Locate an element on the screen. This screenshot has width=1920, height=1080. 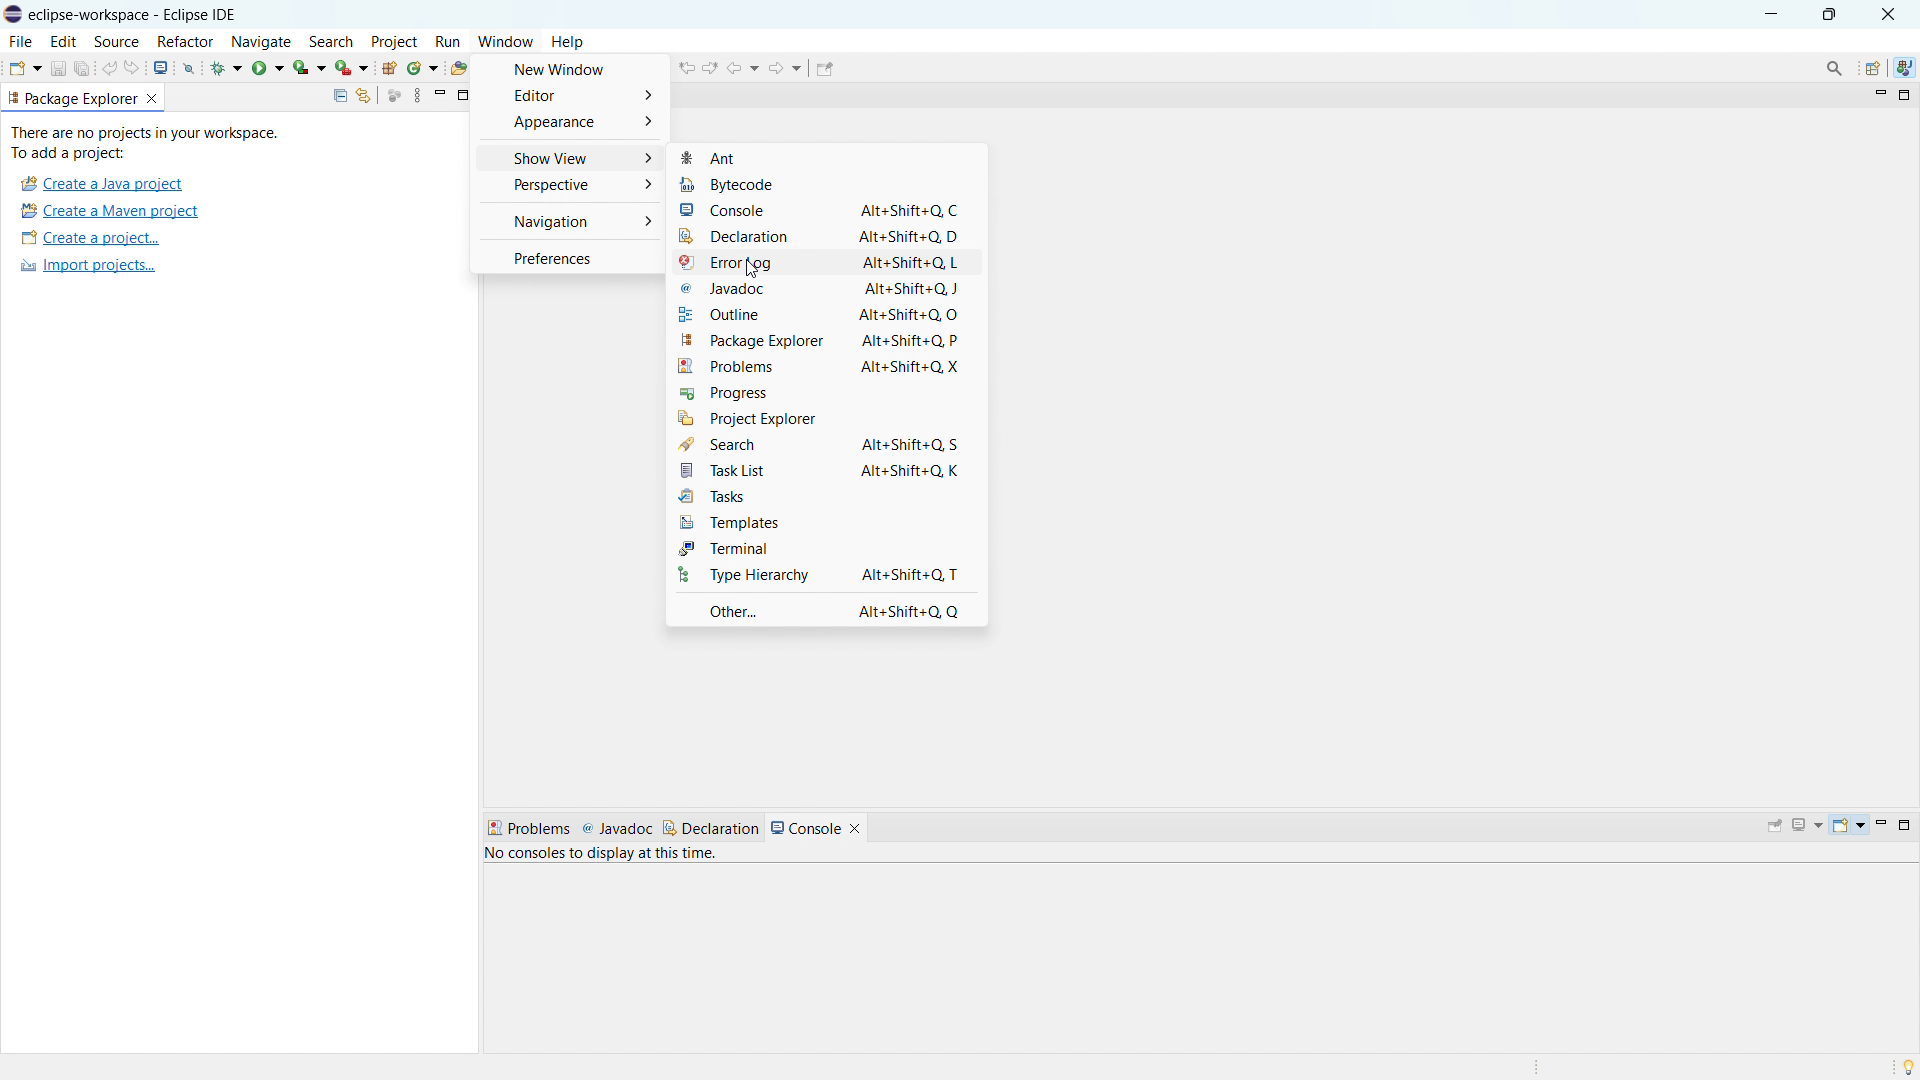
Navigation is located at coordinates (586, 220).